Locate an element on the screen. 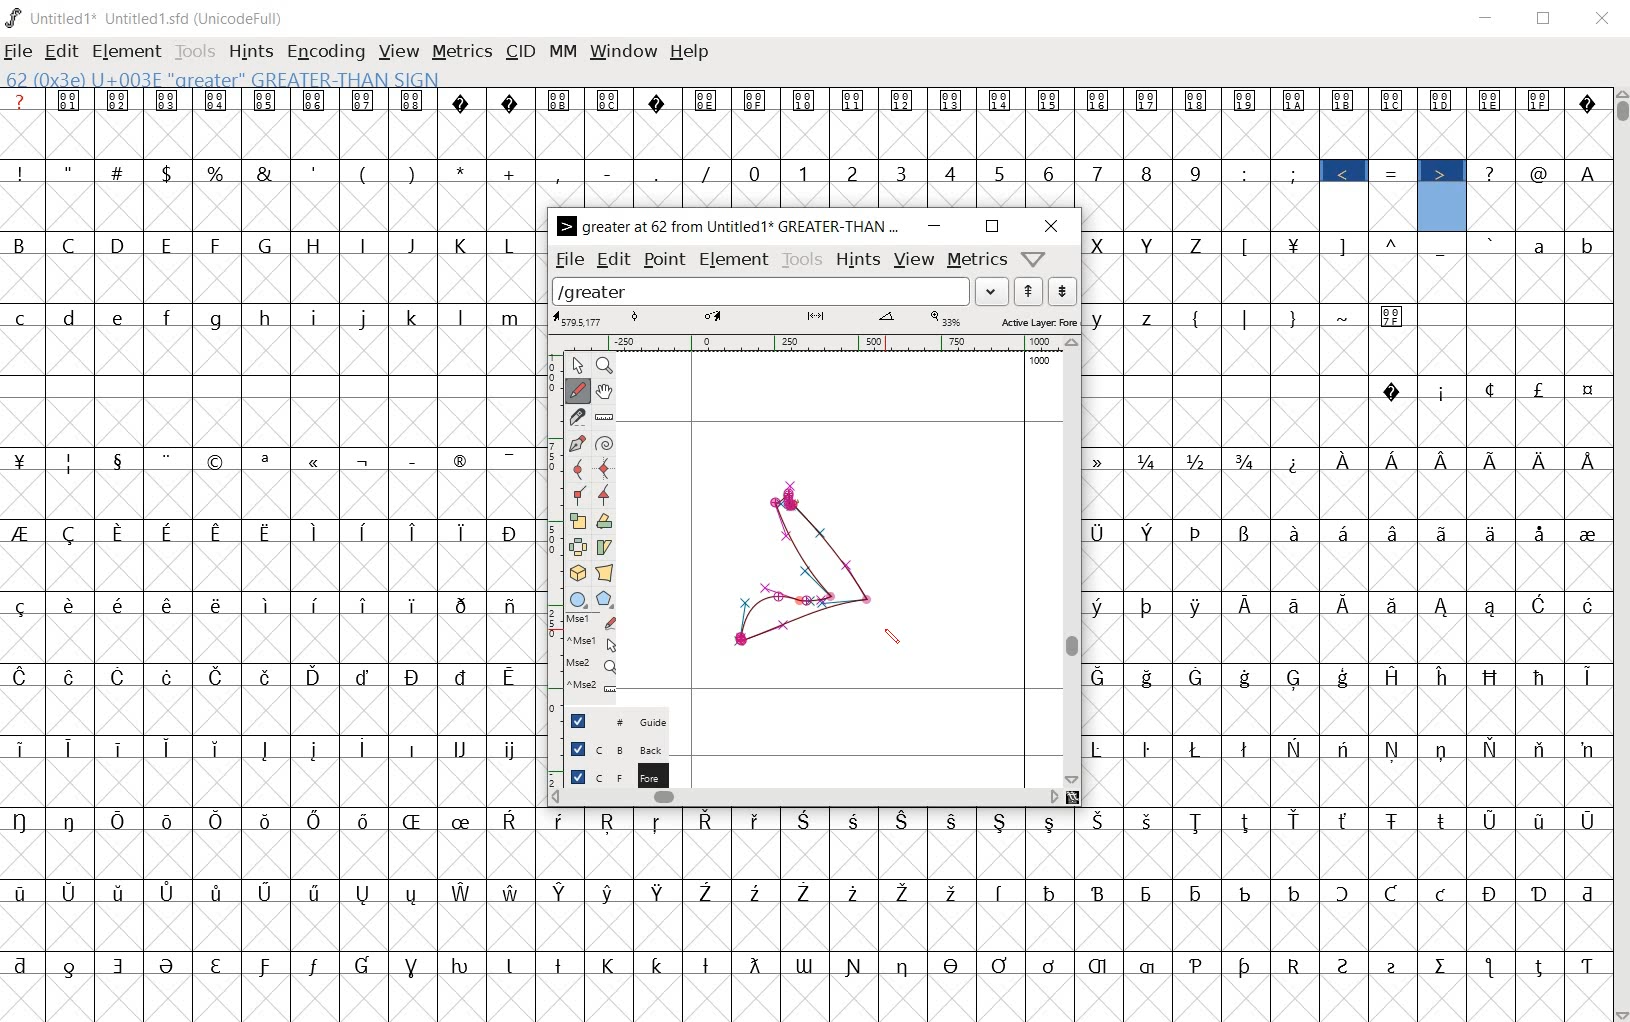  scale the selection is located at coordinates (576, 521).